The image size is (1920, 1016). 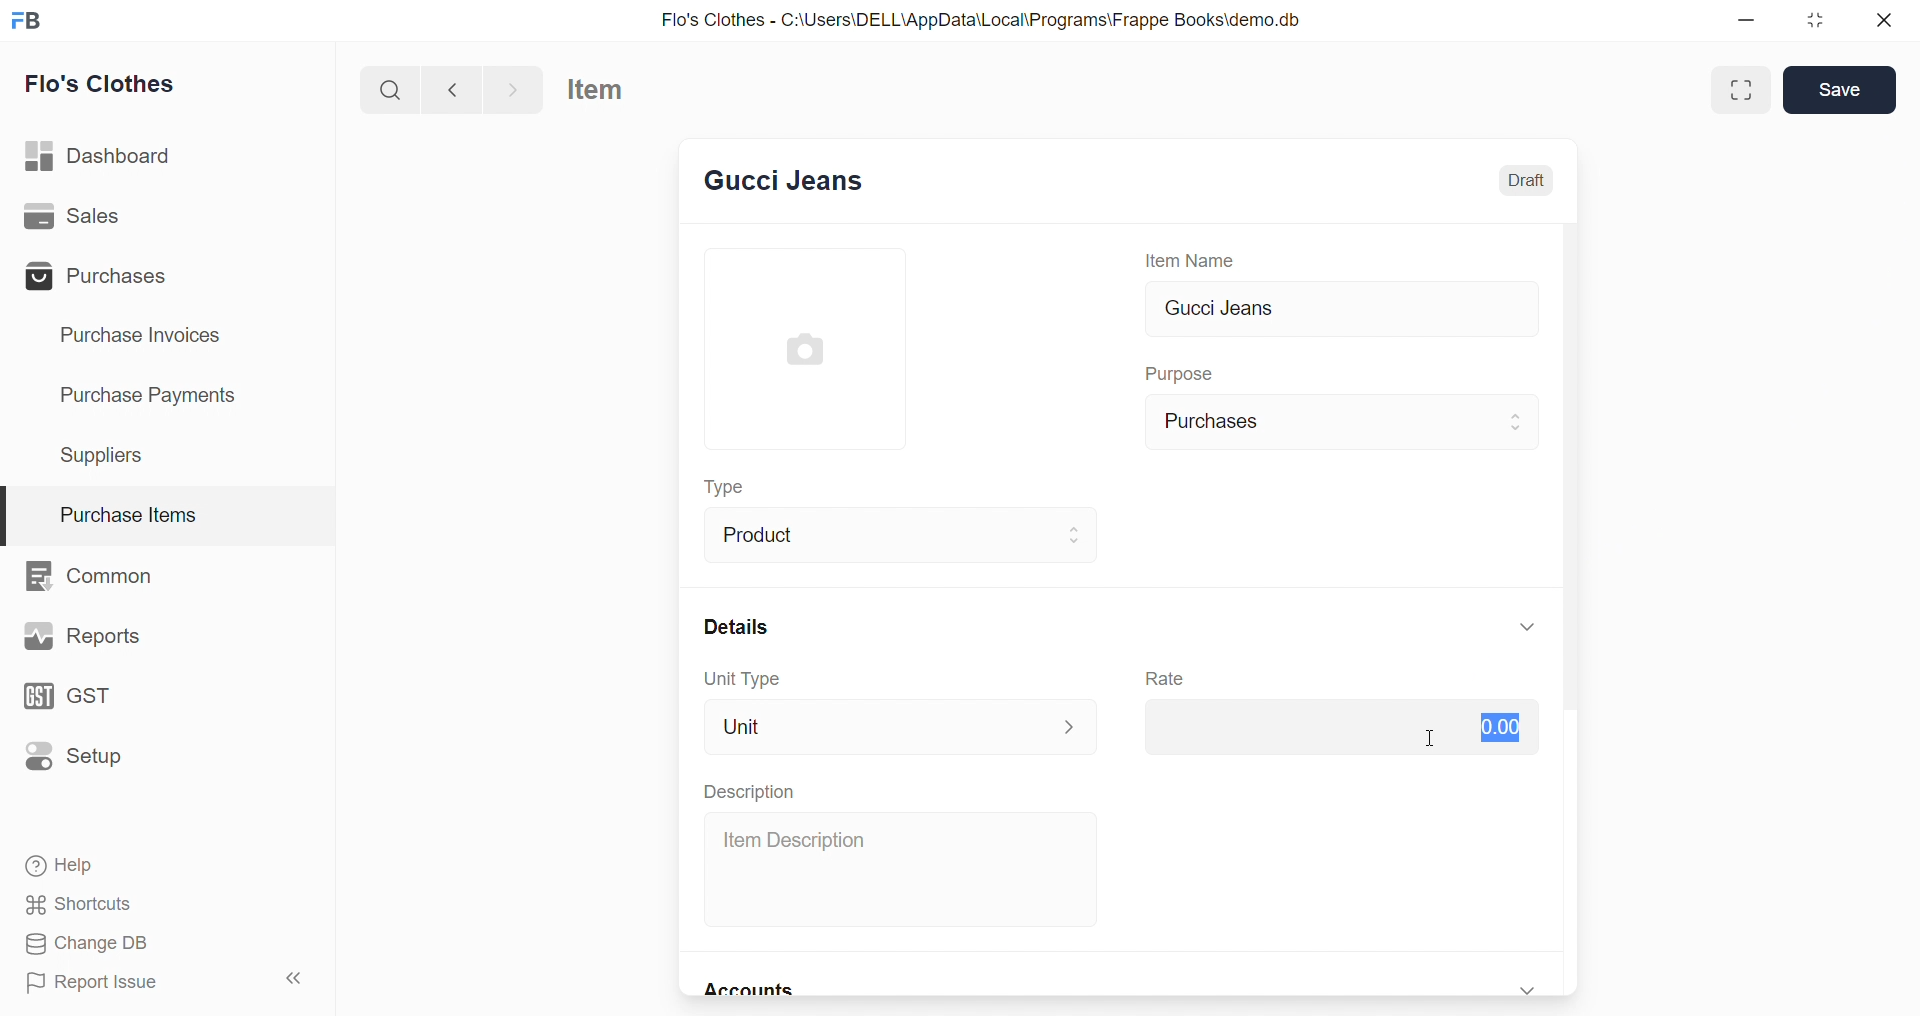 I want to click on Maximize window, so click(x=1744, y=90).